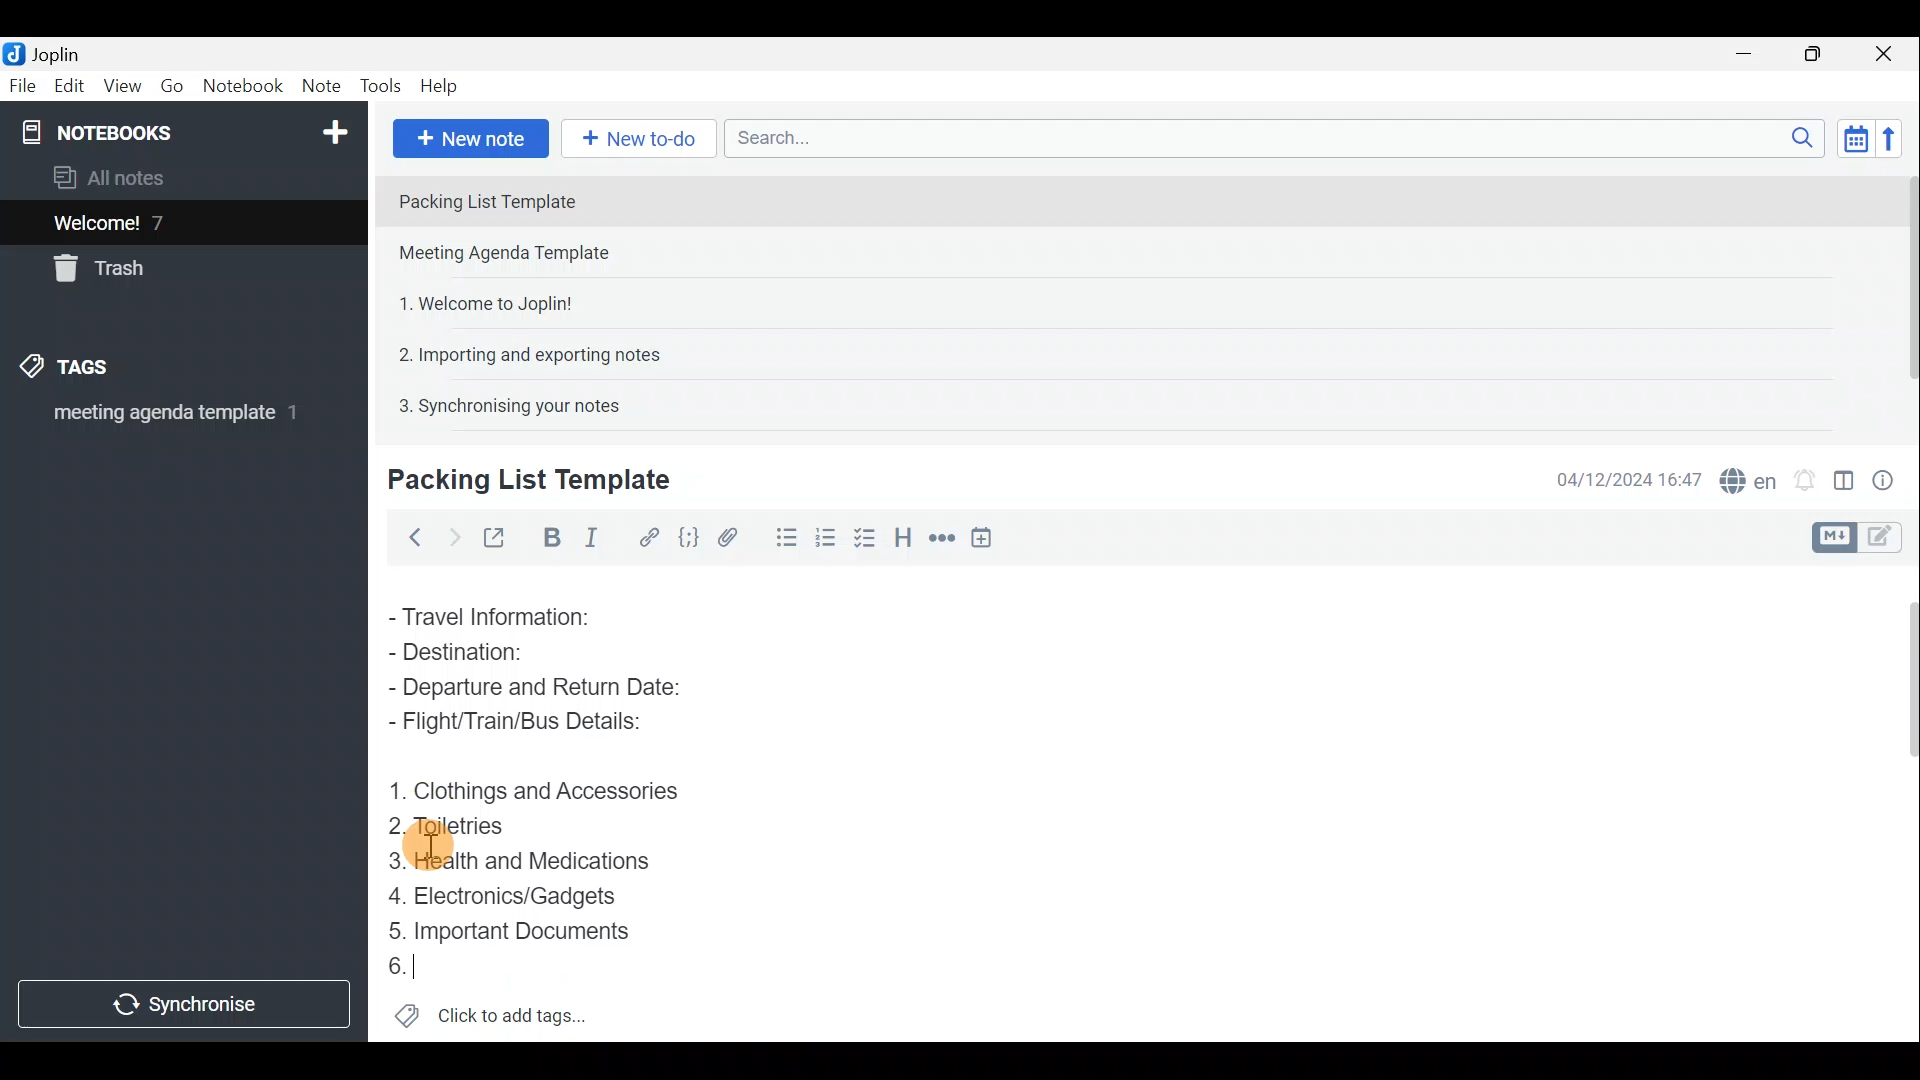 Image resolution: width=1920 pixels, height=1080 pixels. What do you see at coordinates (496, 535) in the screenshot?
I see `Toggle external editing` at bounding box center [496, 535].